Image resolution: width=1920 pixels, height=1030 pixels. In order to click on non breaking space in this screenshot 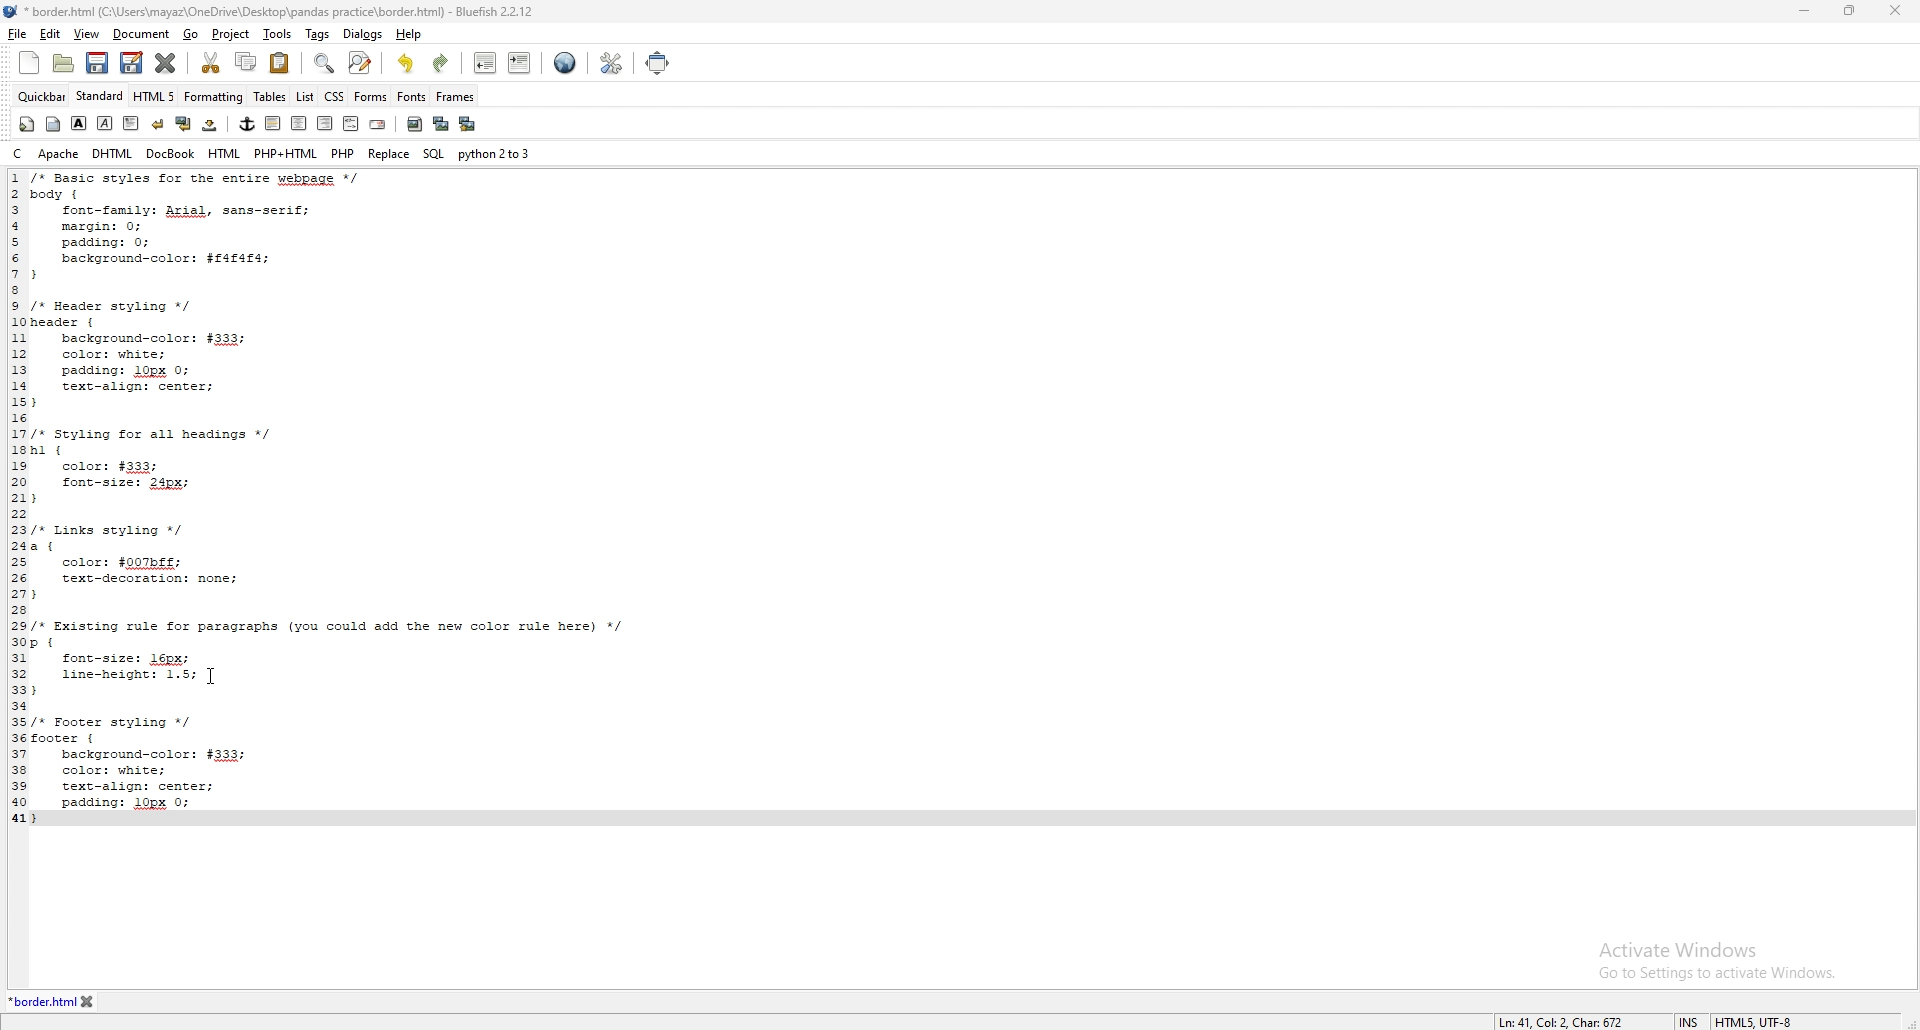, I will do `click(212, 124)`.